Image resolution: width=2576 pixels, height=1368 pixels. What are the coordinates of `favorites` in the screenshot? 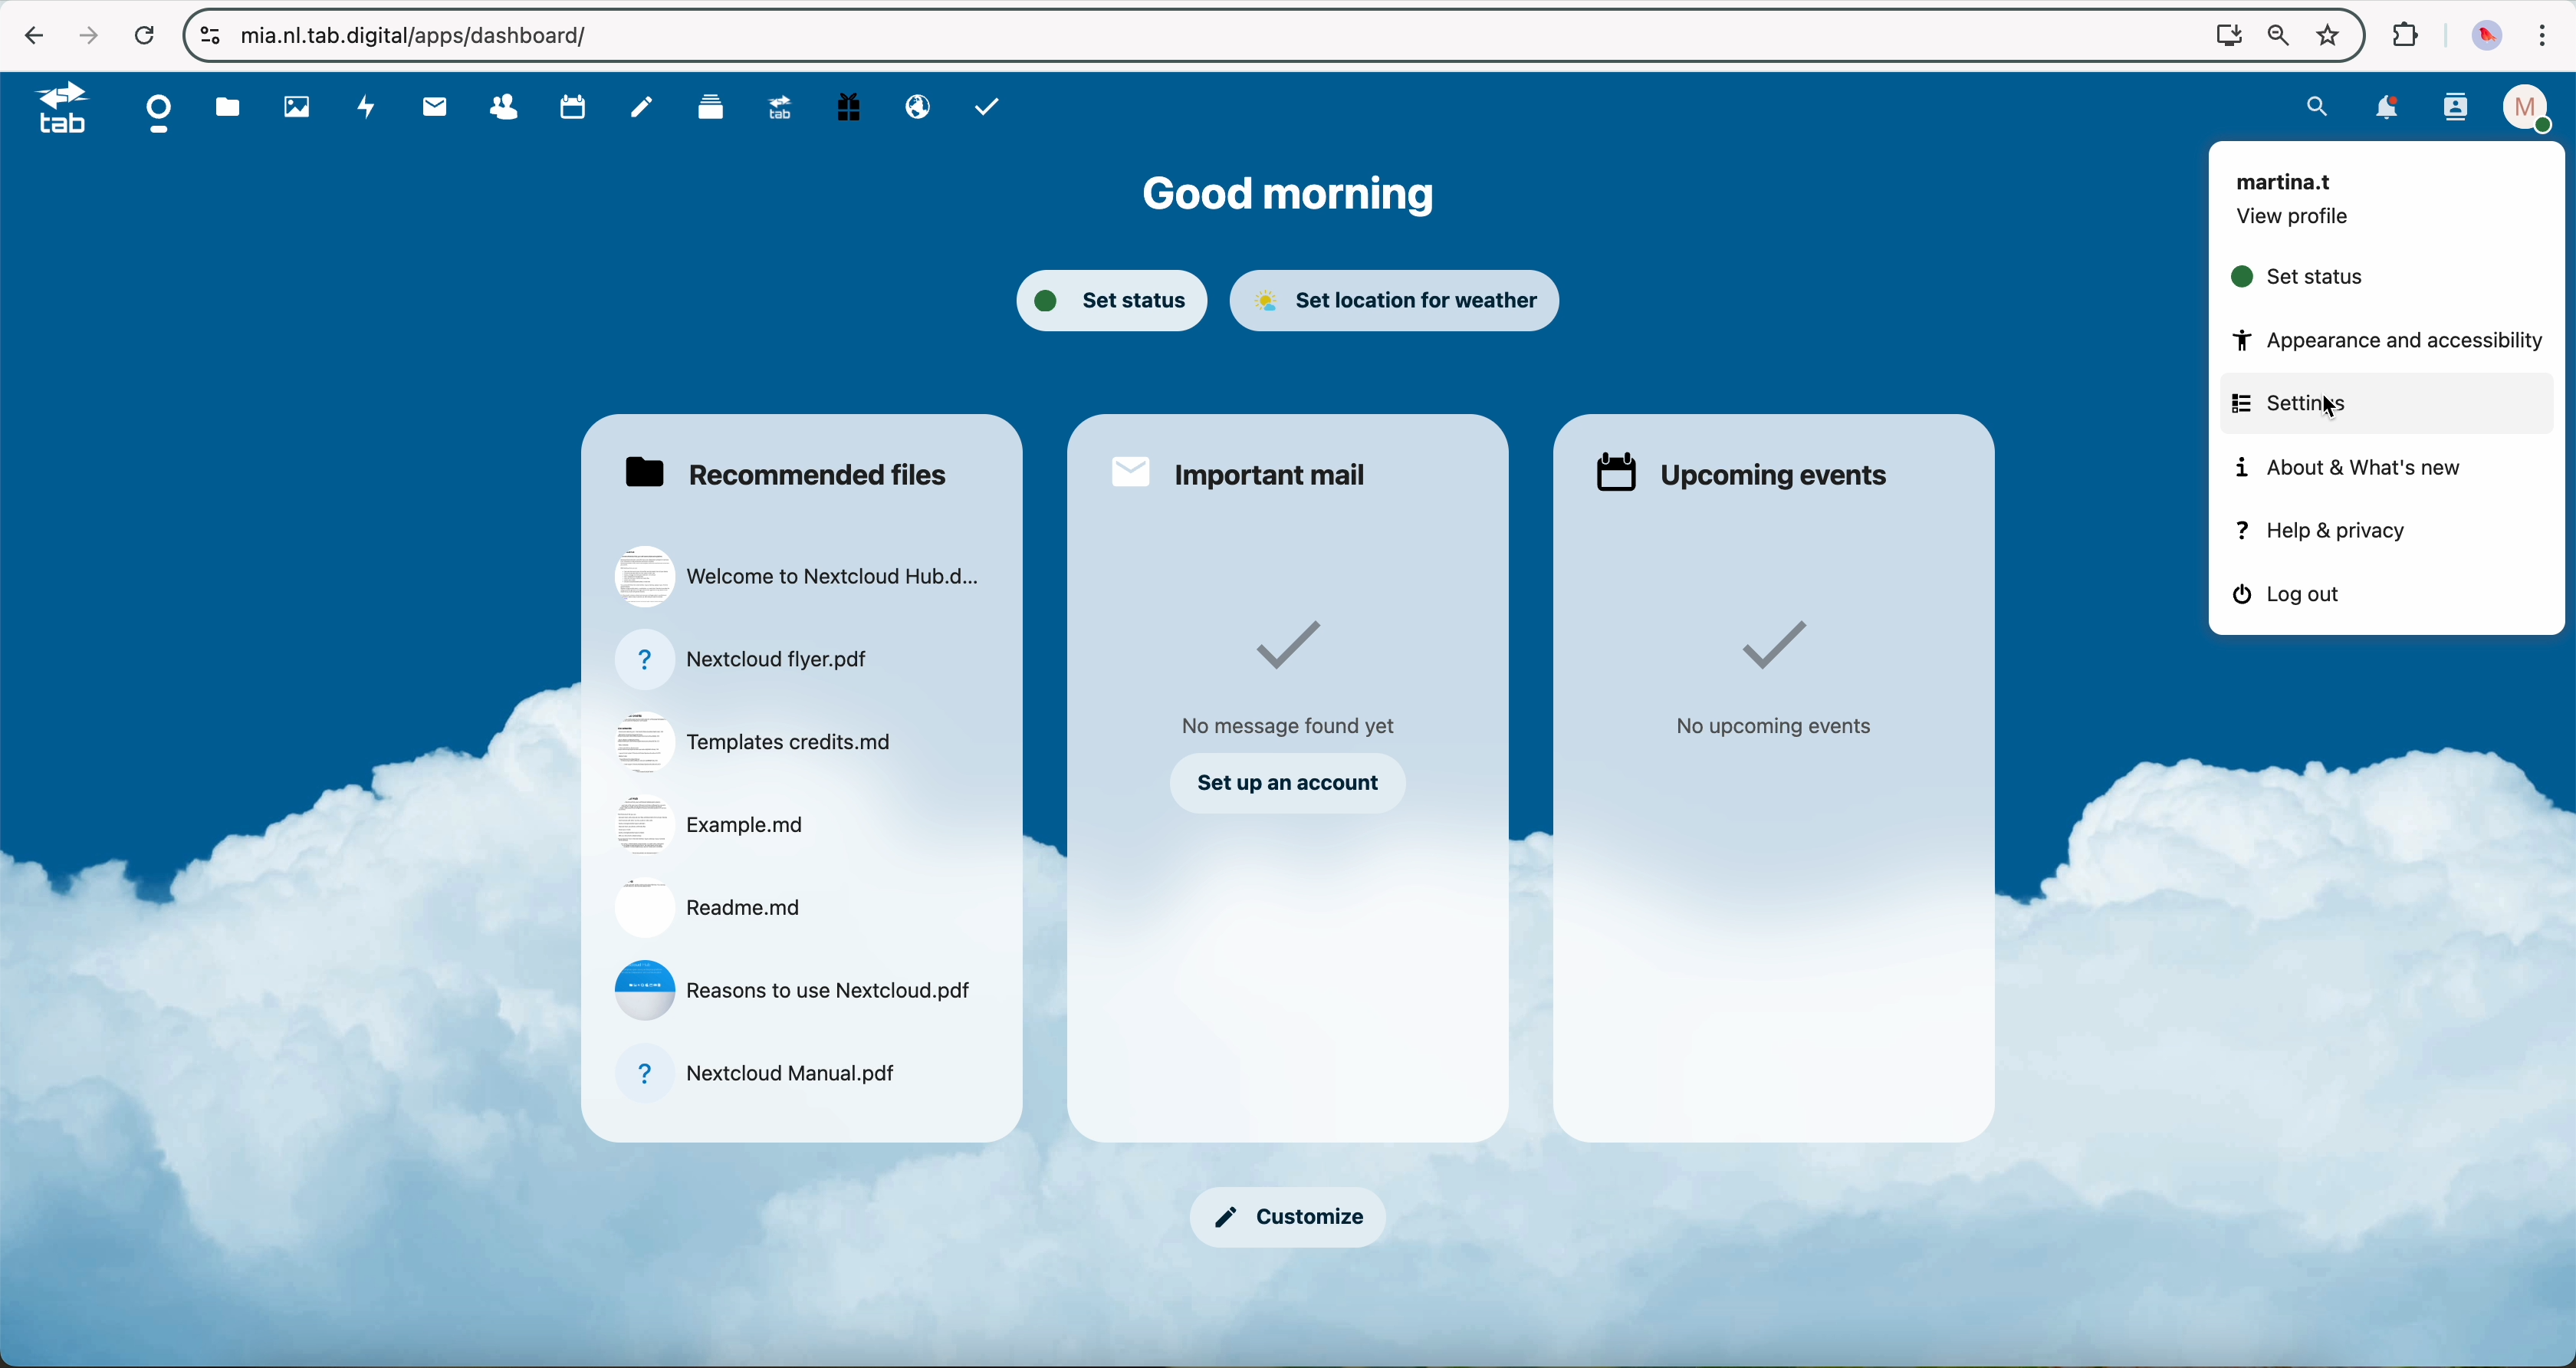 It's located at (2326, 30).